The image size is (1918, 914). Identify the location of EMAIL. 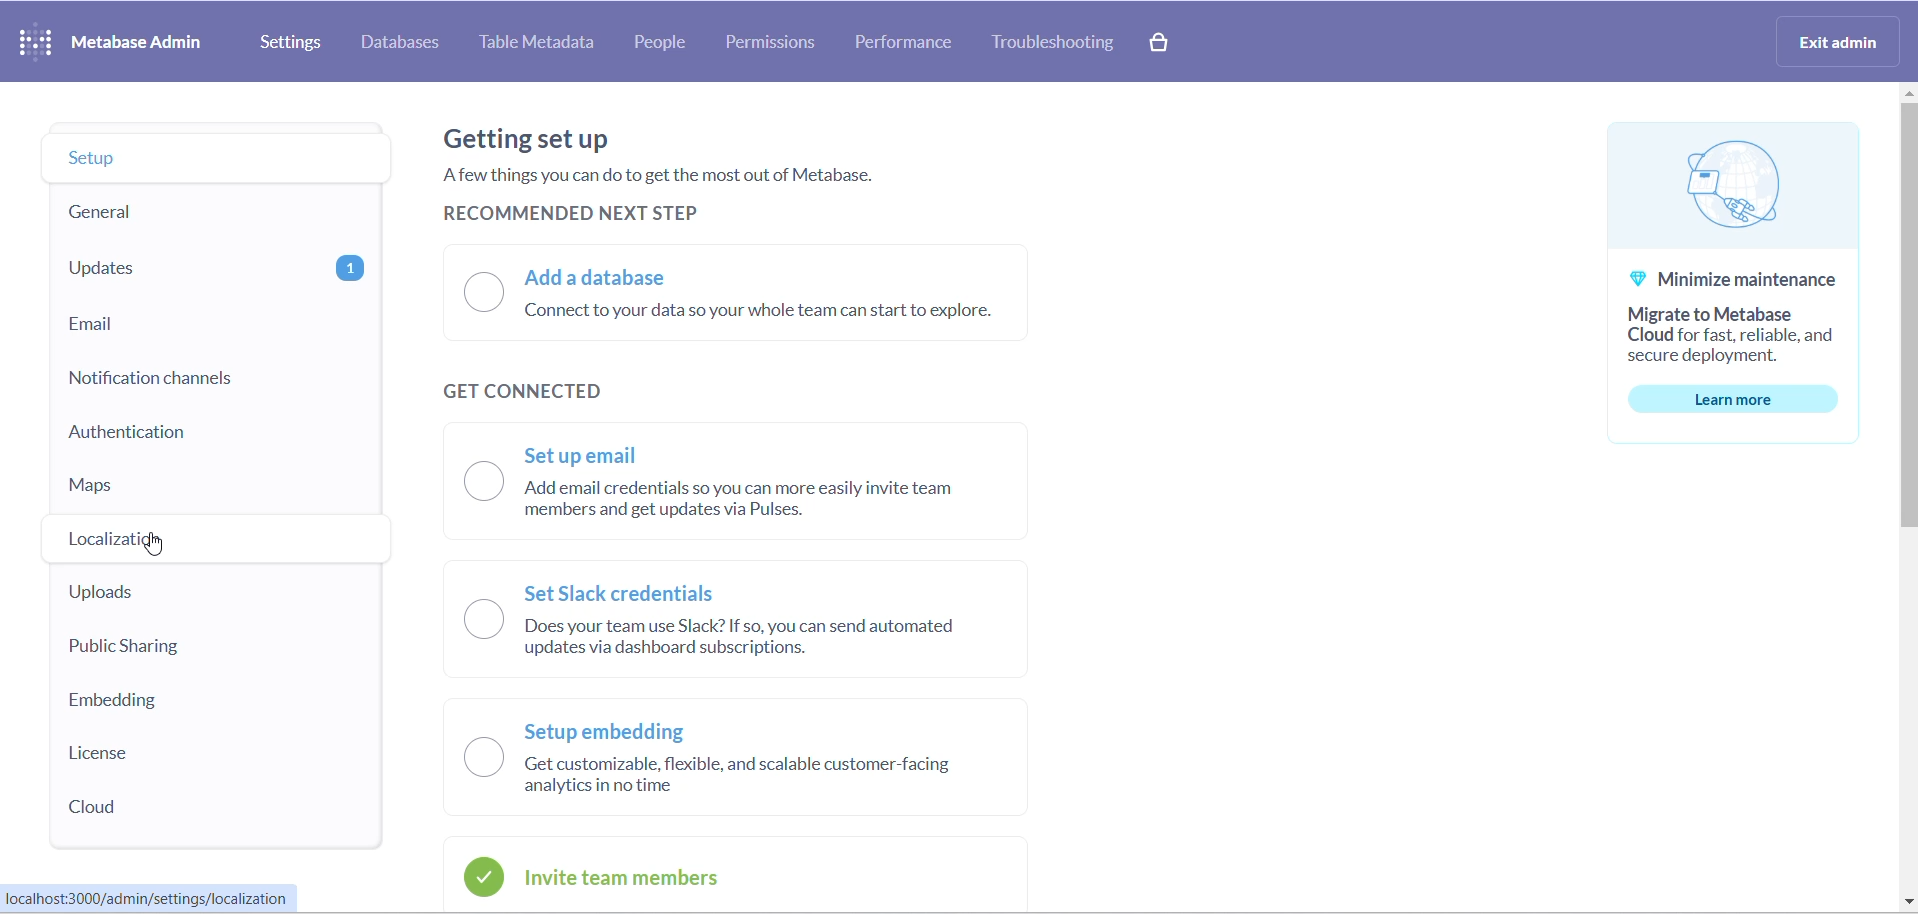
(216, 324).